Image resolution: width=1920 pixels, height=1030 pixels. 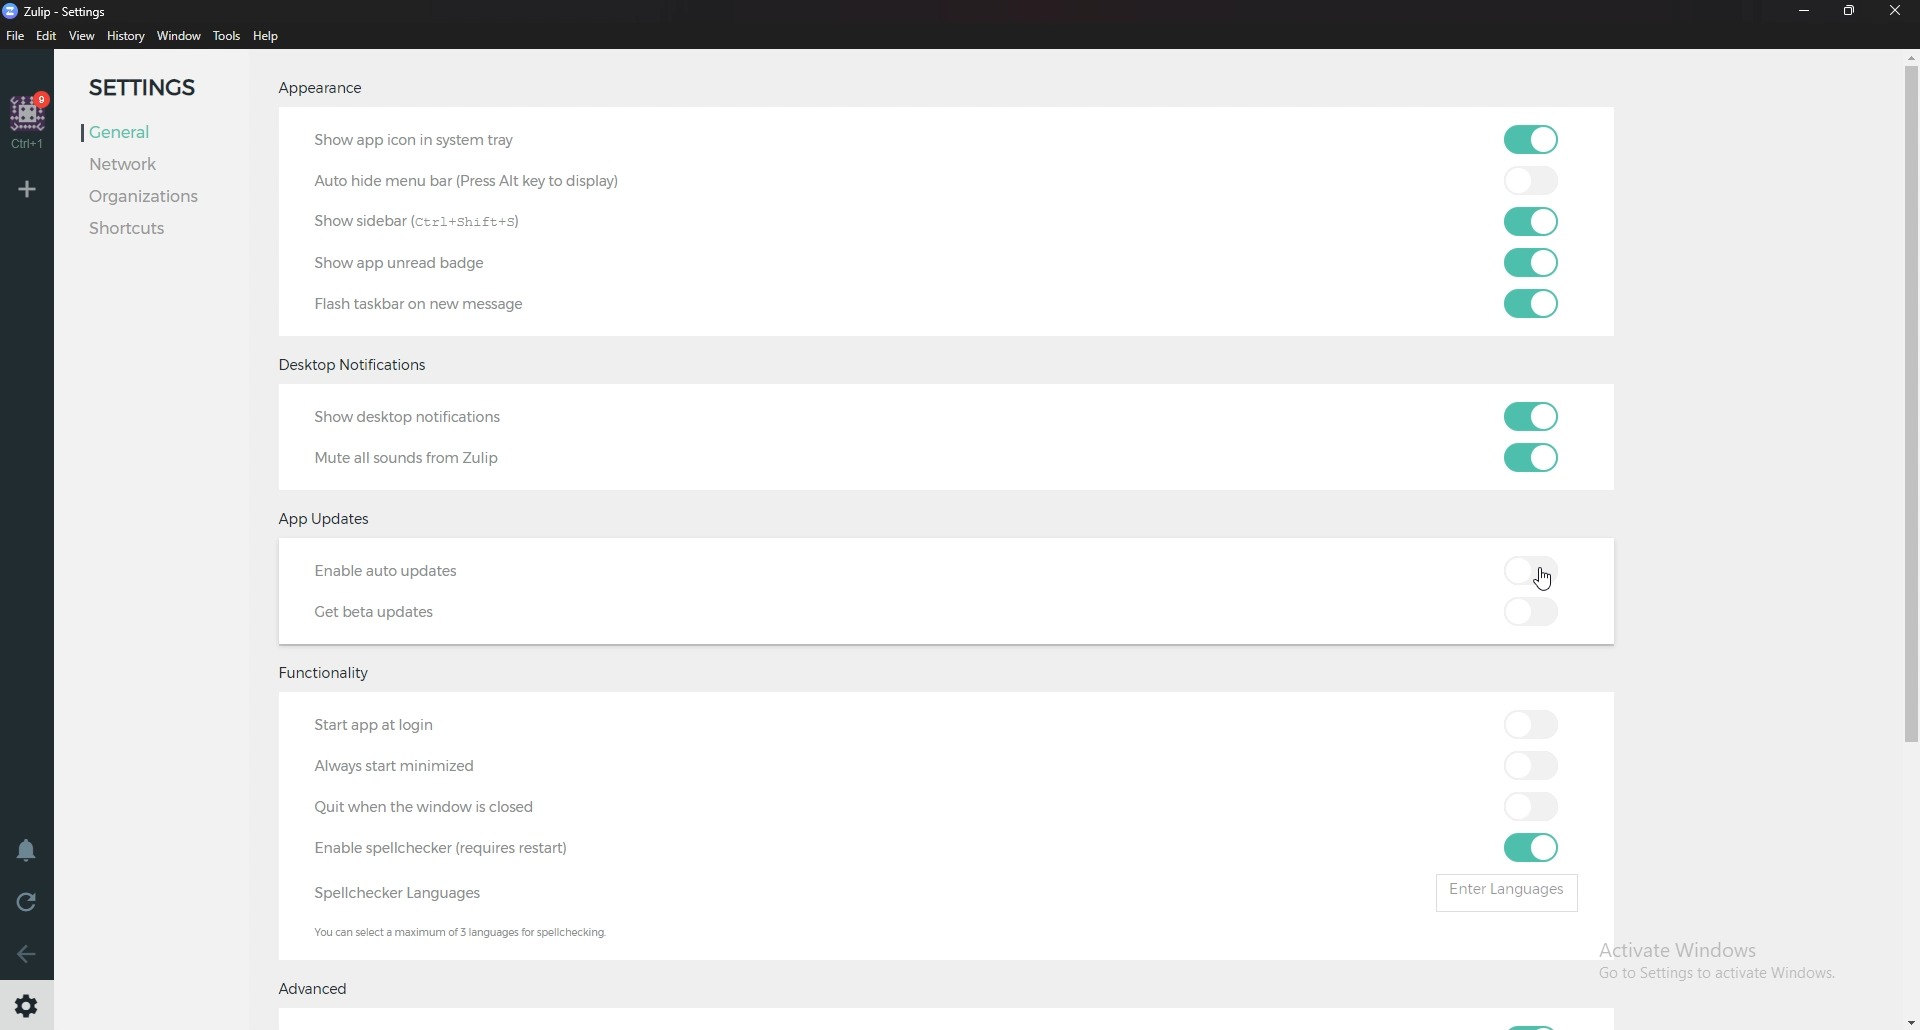 What do you see at coordinates (1526, 219) in the screenshot?
I see `toggle` at bounding box center [1526, 219].